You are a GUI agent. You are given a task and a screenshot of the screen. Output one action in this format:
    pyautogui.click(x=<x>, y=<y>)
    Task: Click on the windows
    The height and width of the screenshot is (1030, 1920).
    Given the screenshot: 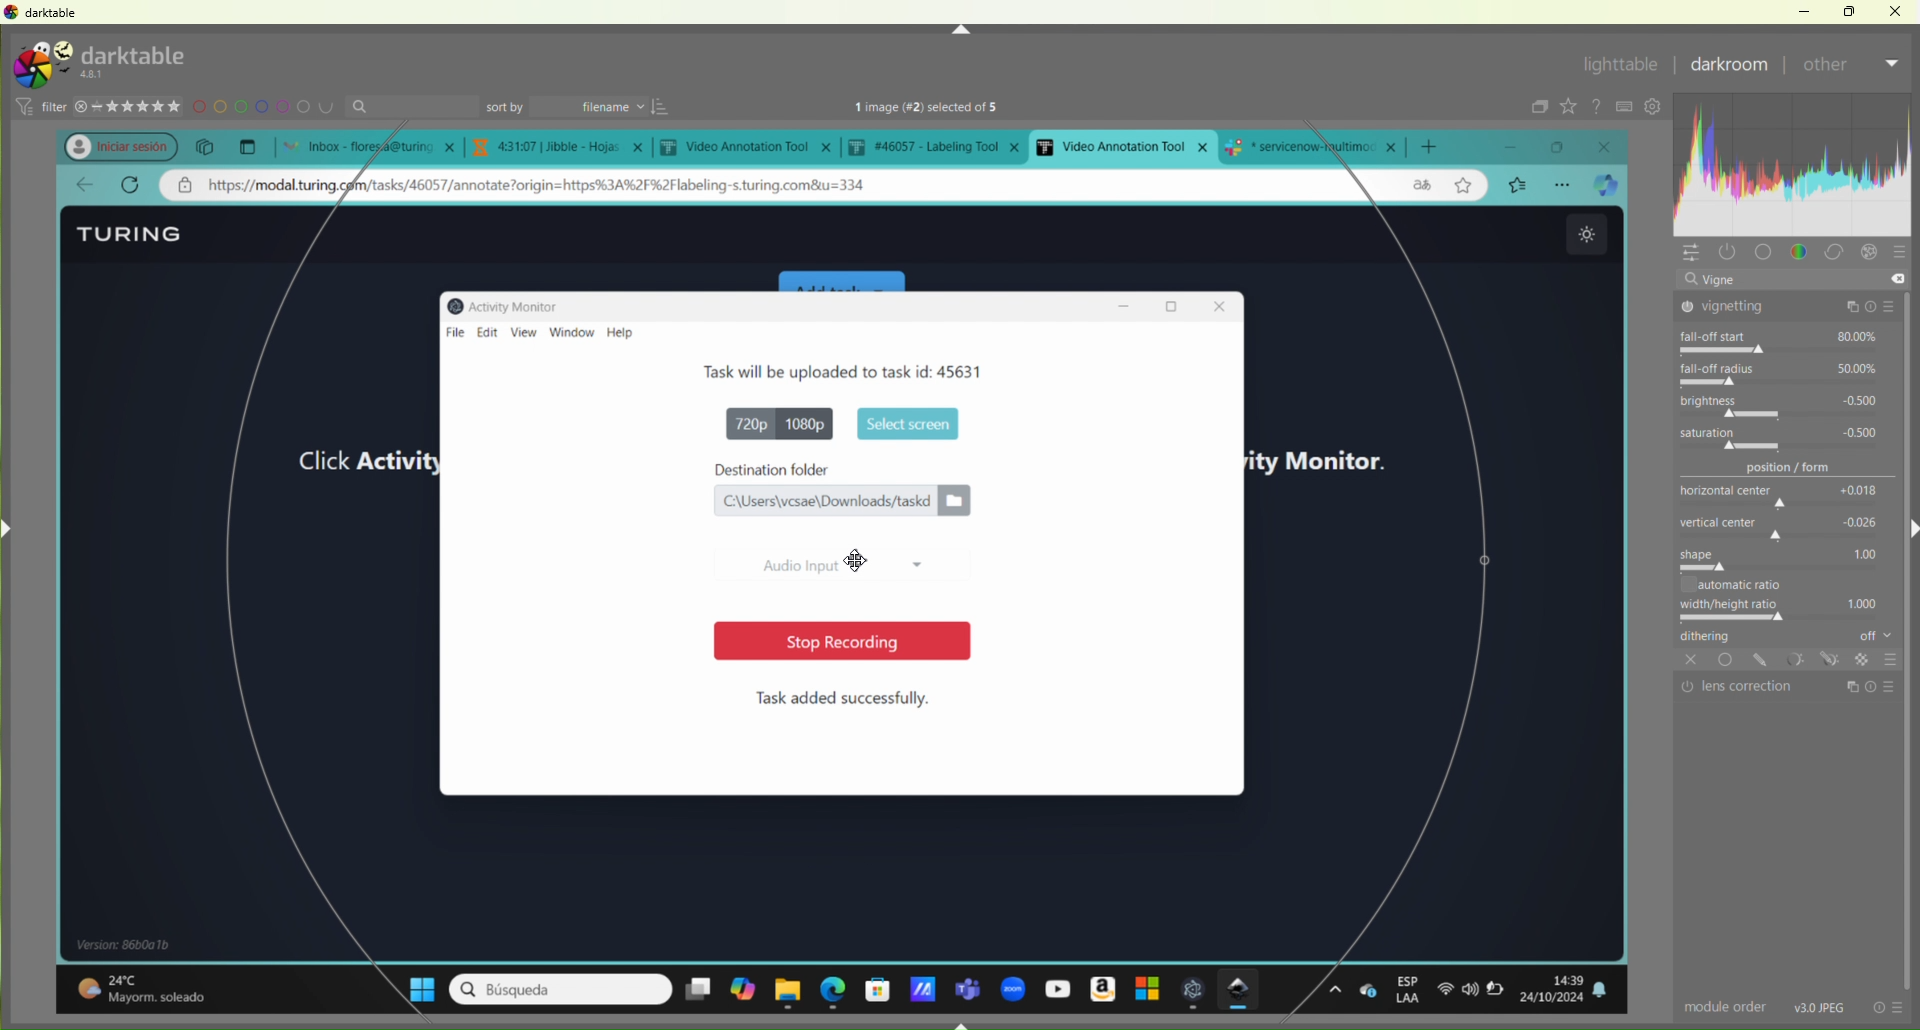 What is the action you would take?
    pyautogui.click(x=1143, y=990)
    